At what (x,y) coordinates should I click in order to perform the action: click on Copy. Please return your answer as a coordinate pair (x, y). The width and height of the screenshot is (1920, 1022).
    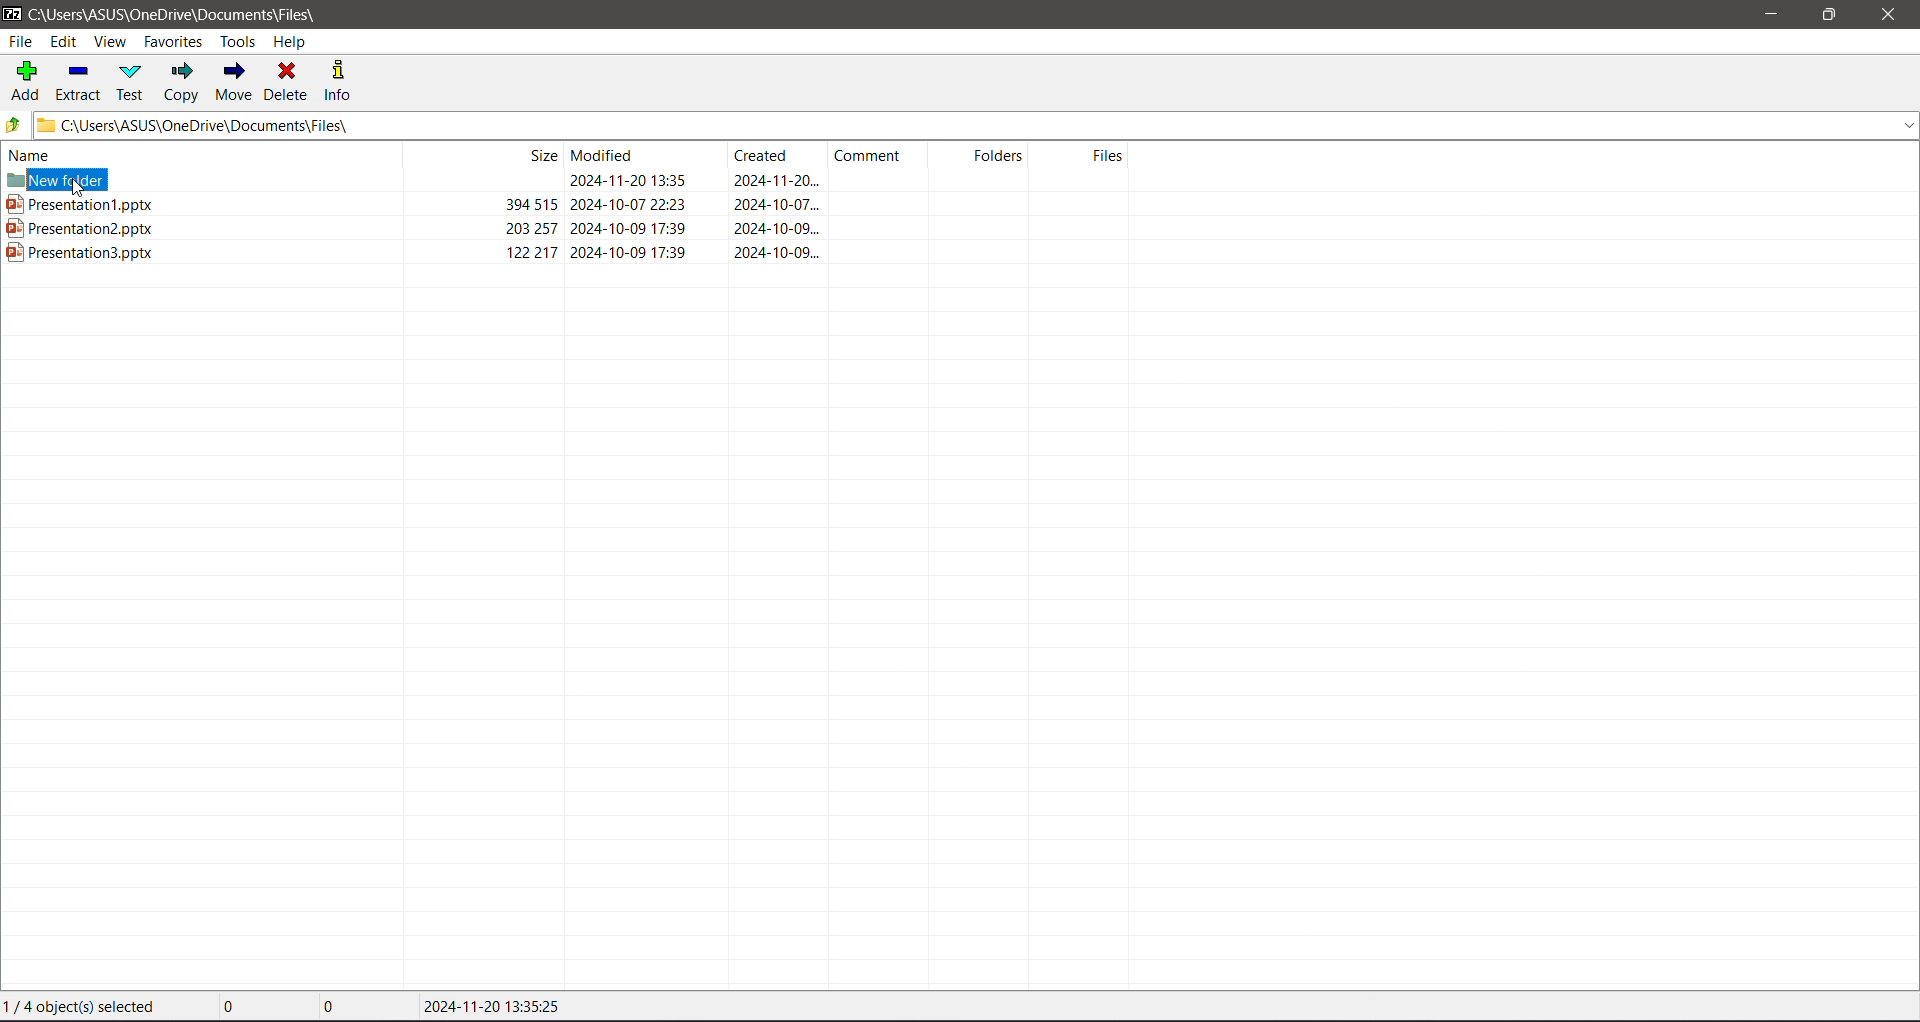
    Looking at the image, I should click on (181, 82).